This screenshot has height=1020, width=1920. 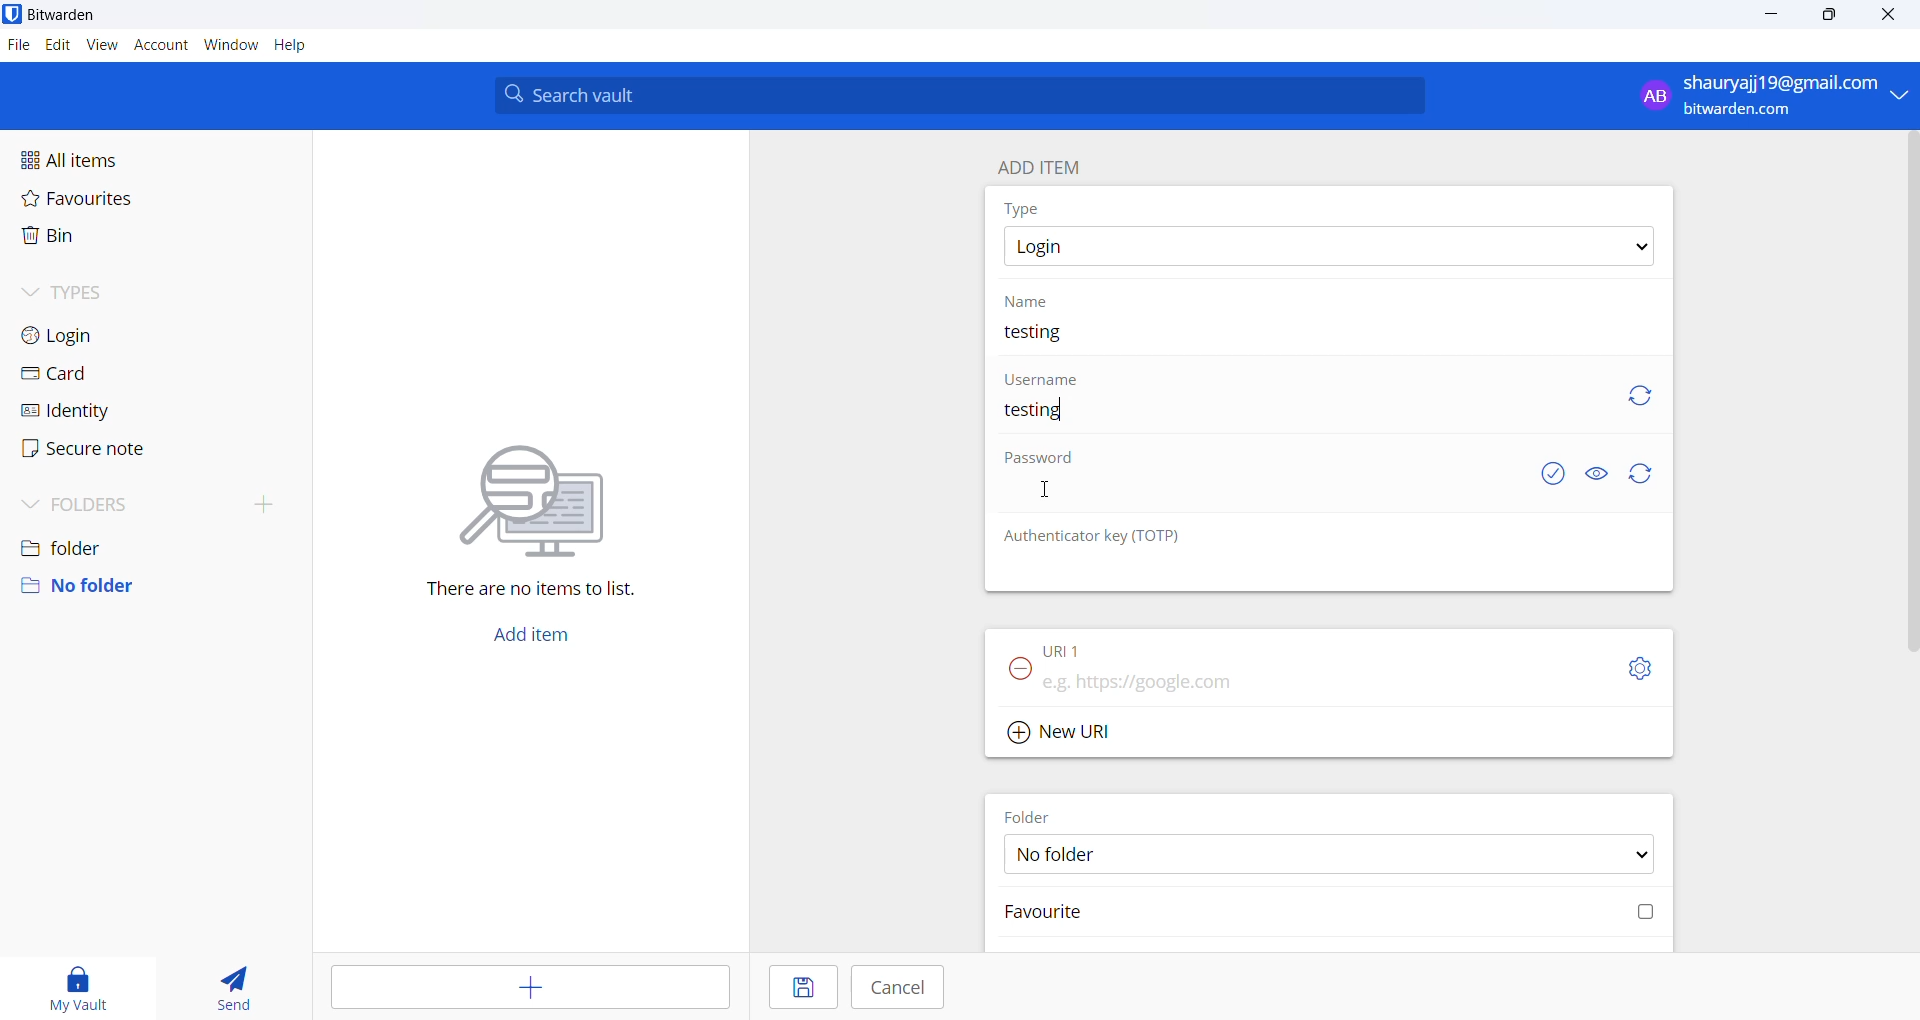 What do you see at coordinates (160, 500) in the screenshot?
I see `folders` at bounding box center [160, 500].